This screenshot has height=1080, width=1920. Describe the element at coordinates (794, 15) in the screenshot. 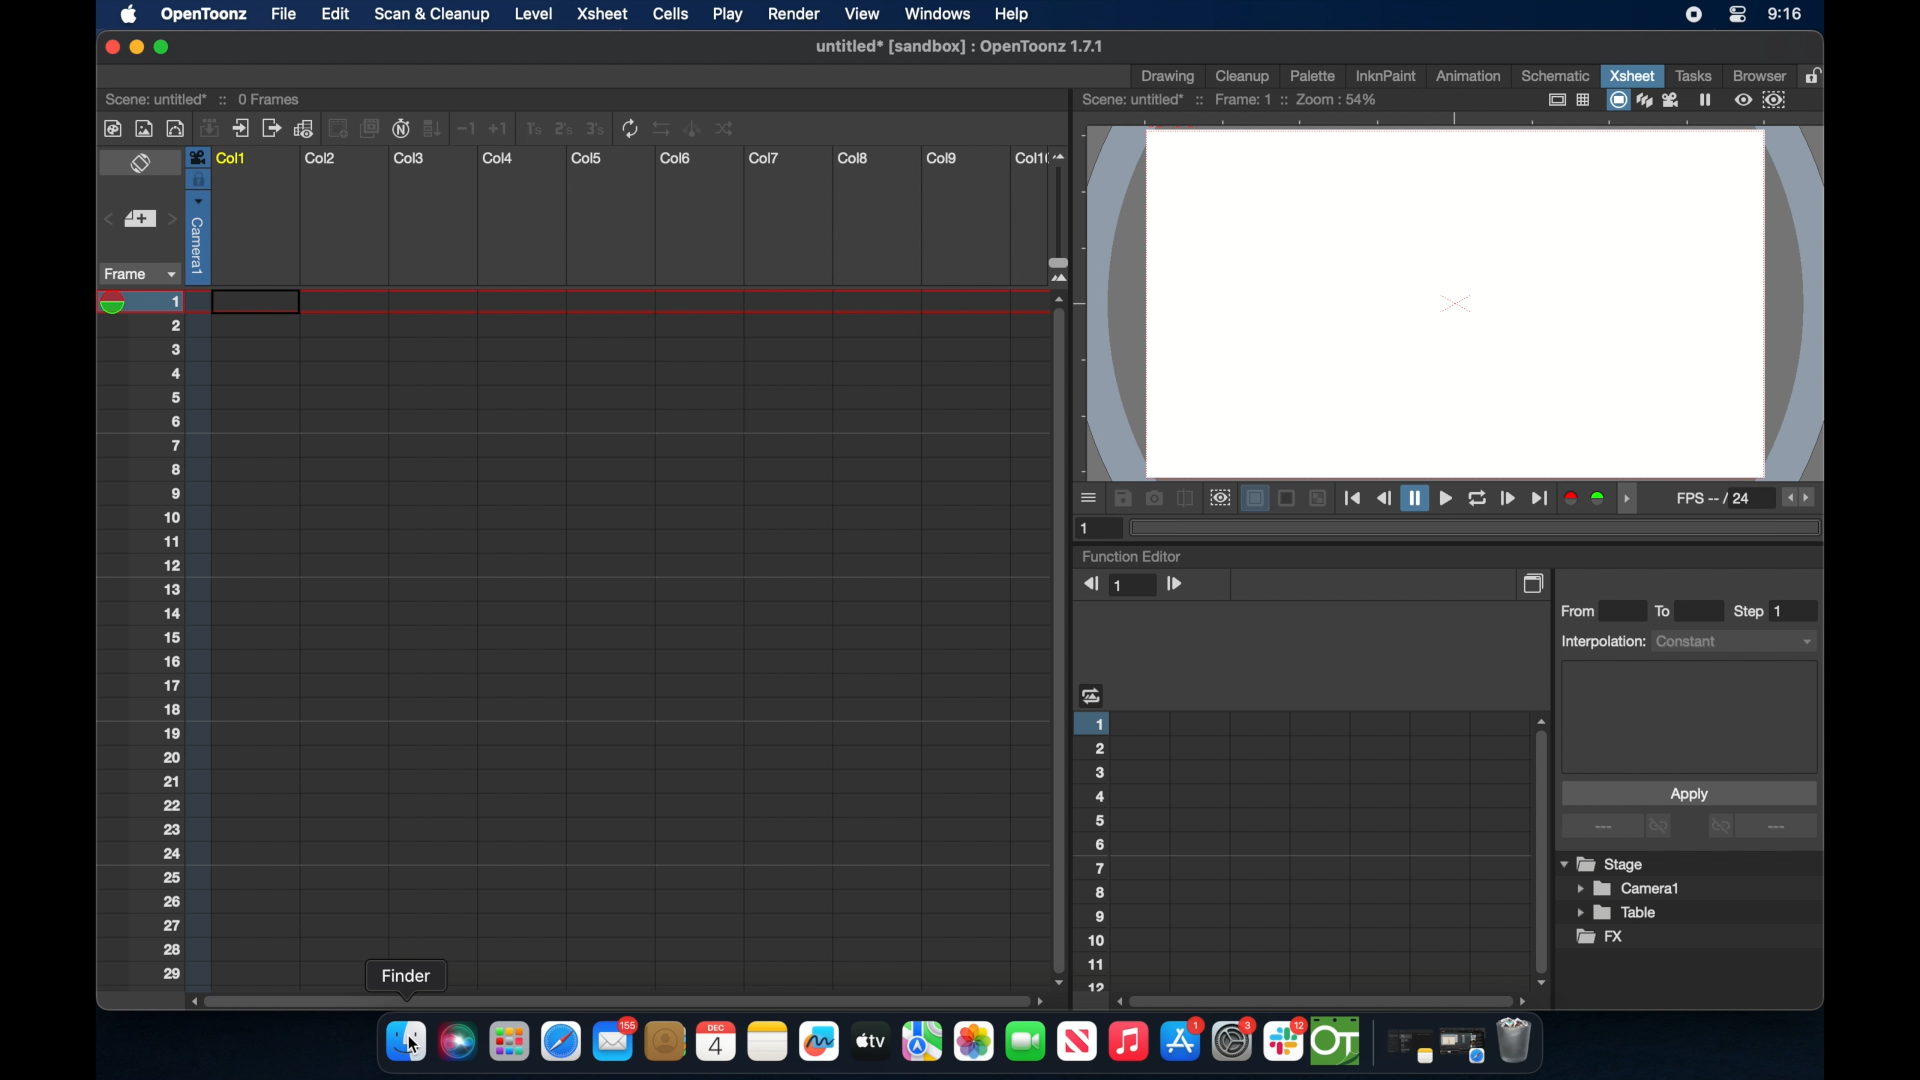

I see `render` at that location.